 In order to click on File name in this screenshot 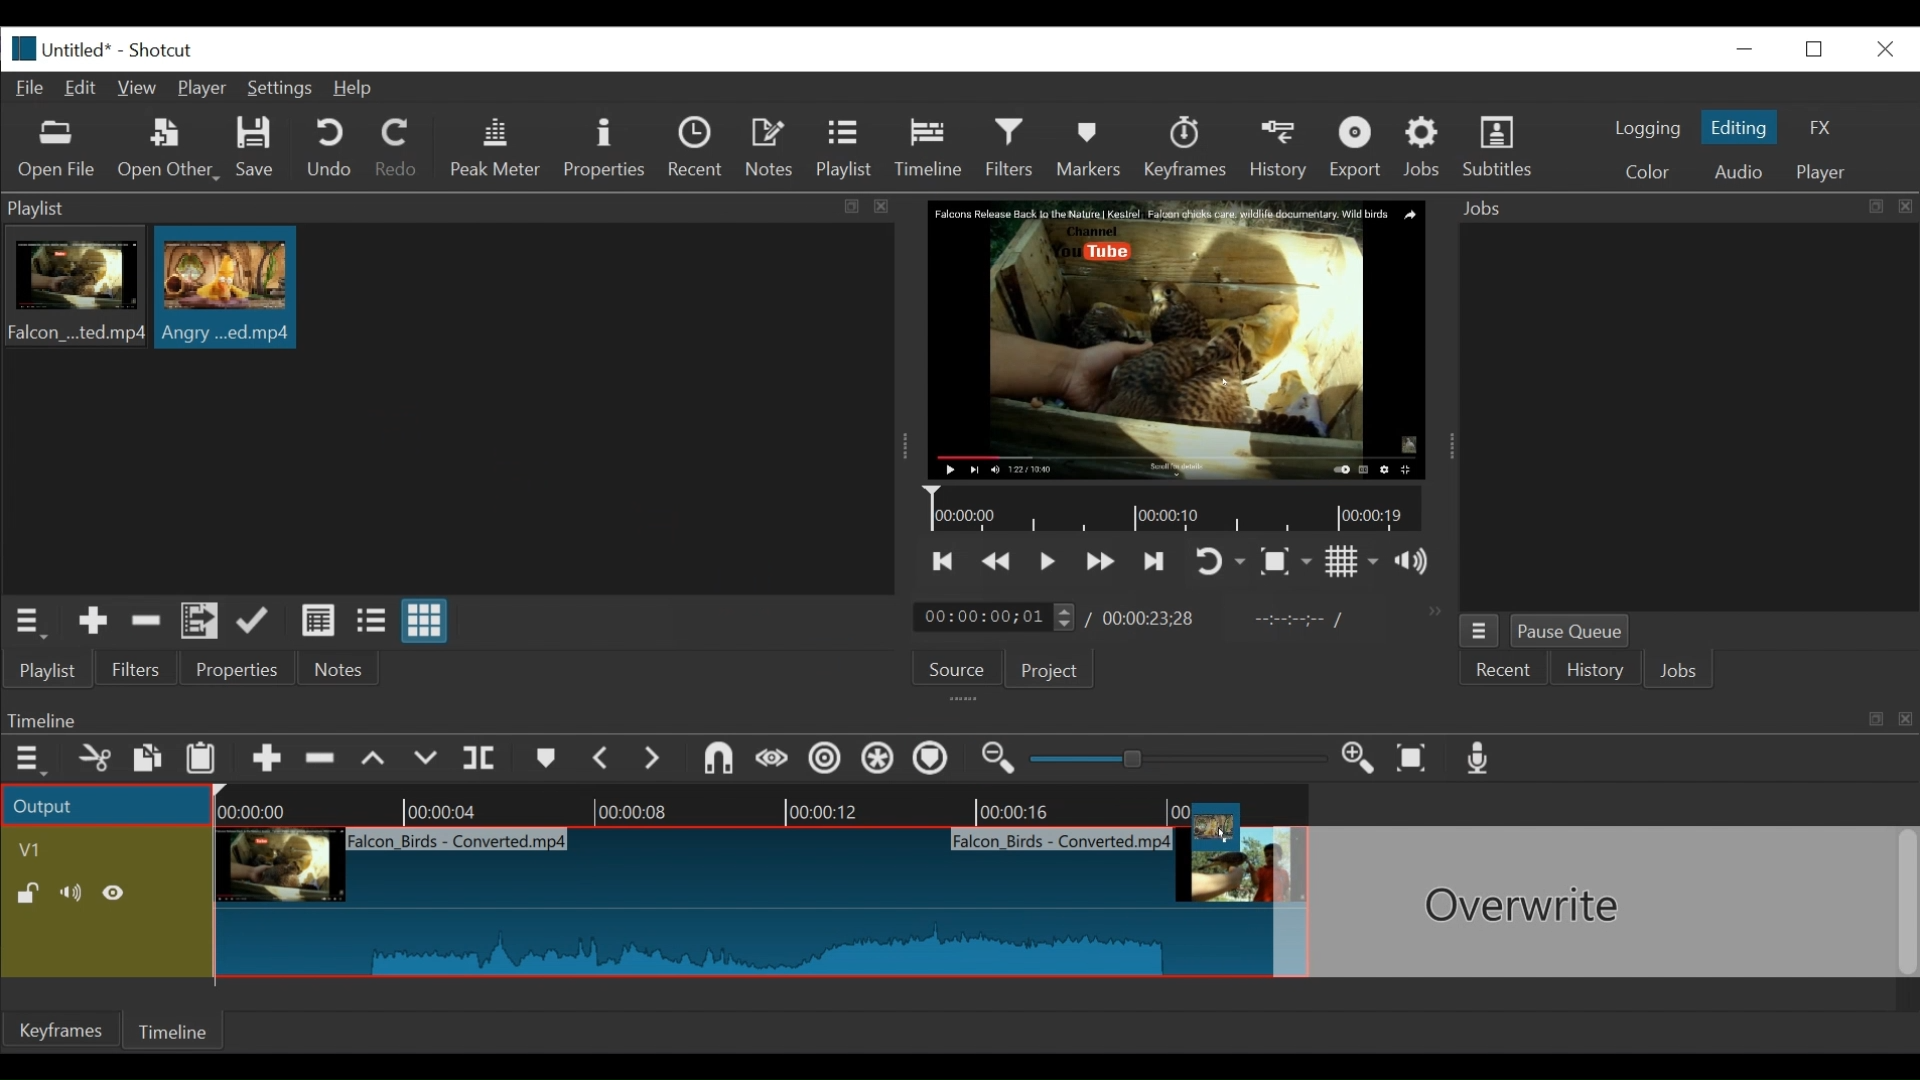, I will do `click(80, 52)`.